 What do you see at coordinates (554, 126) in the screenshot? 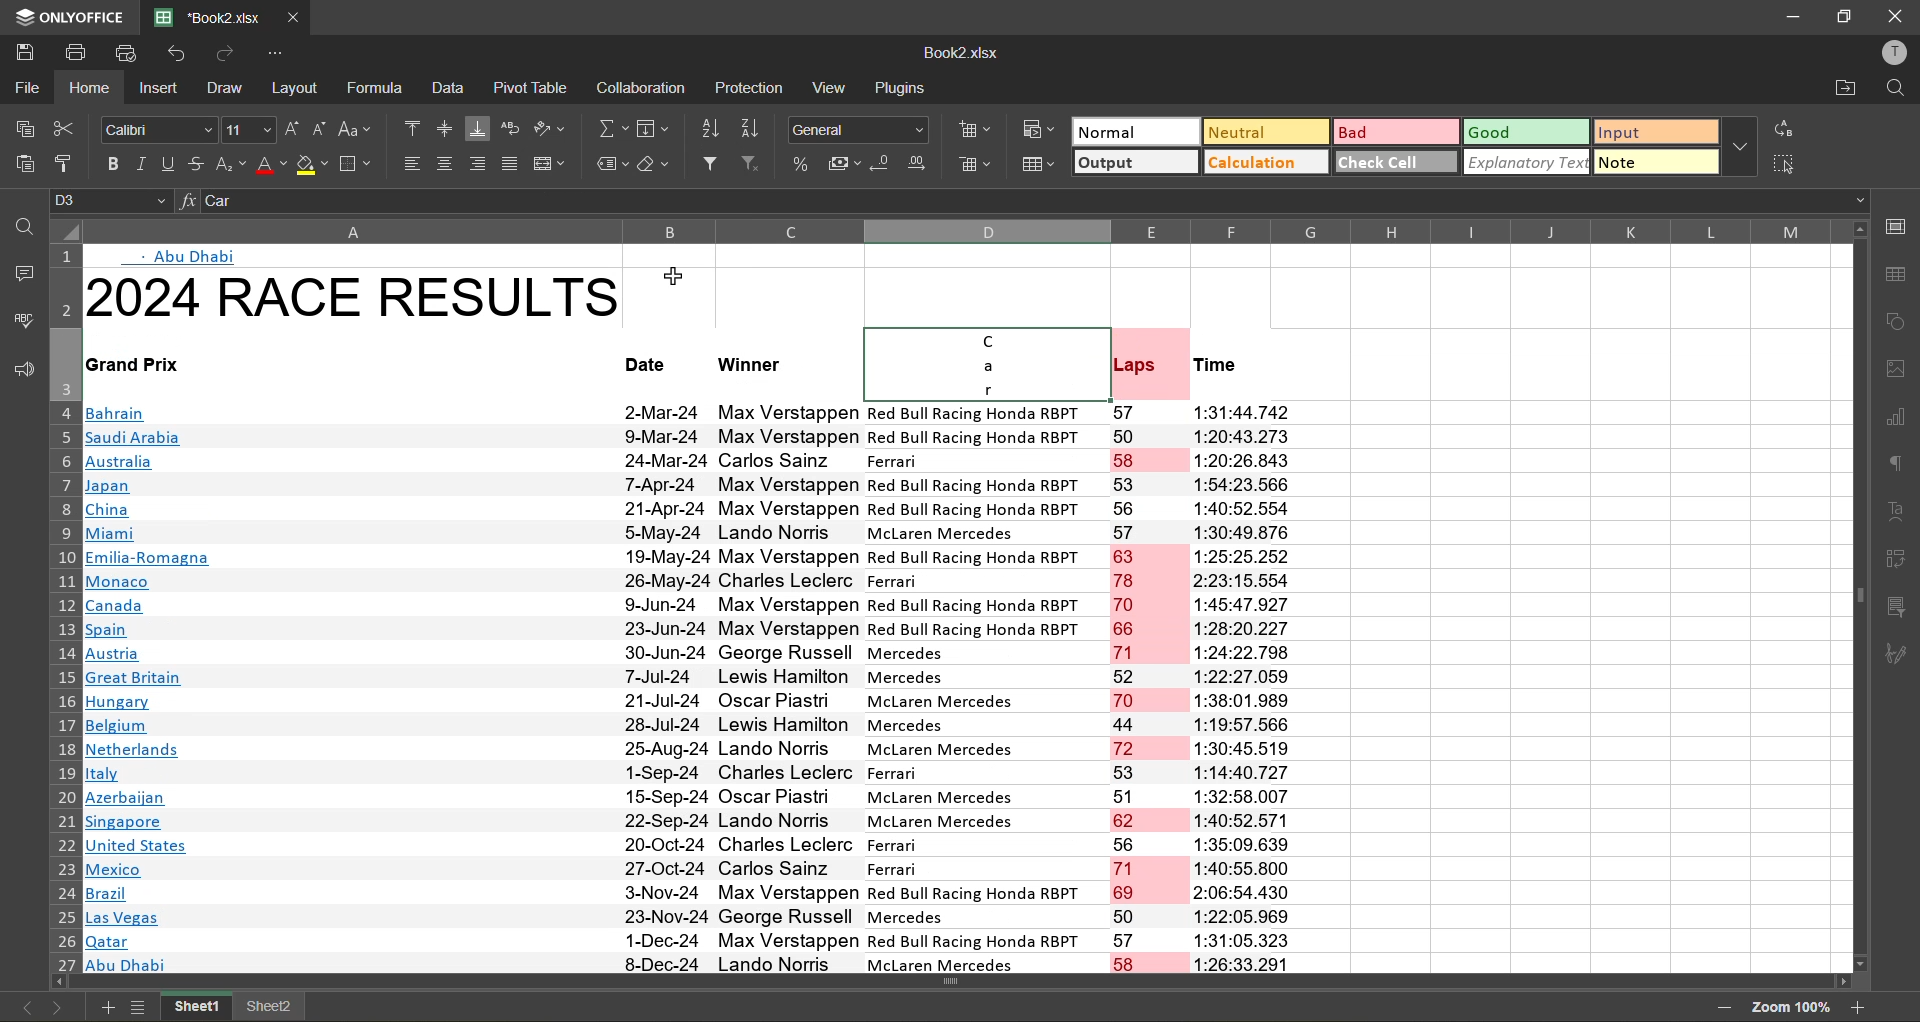
I see `orientation` at bounding box center [554, 126].